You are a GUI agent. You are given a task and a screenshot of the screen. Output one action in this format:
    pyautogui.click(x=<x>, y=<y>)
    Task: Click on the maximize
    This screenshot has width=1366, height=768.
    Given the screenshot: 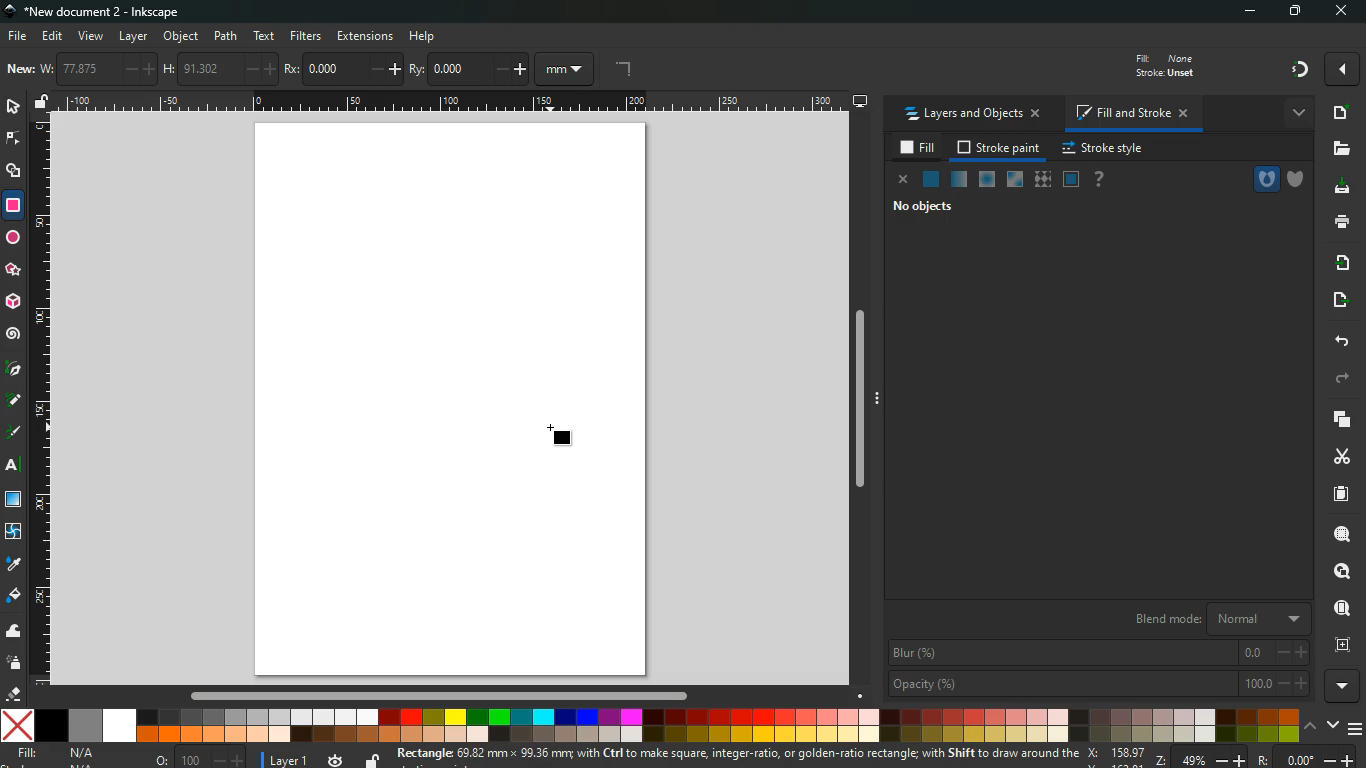 What is the action you would take?
    pyautogui.click(x=1295, y=13)
    